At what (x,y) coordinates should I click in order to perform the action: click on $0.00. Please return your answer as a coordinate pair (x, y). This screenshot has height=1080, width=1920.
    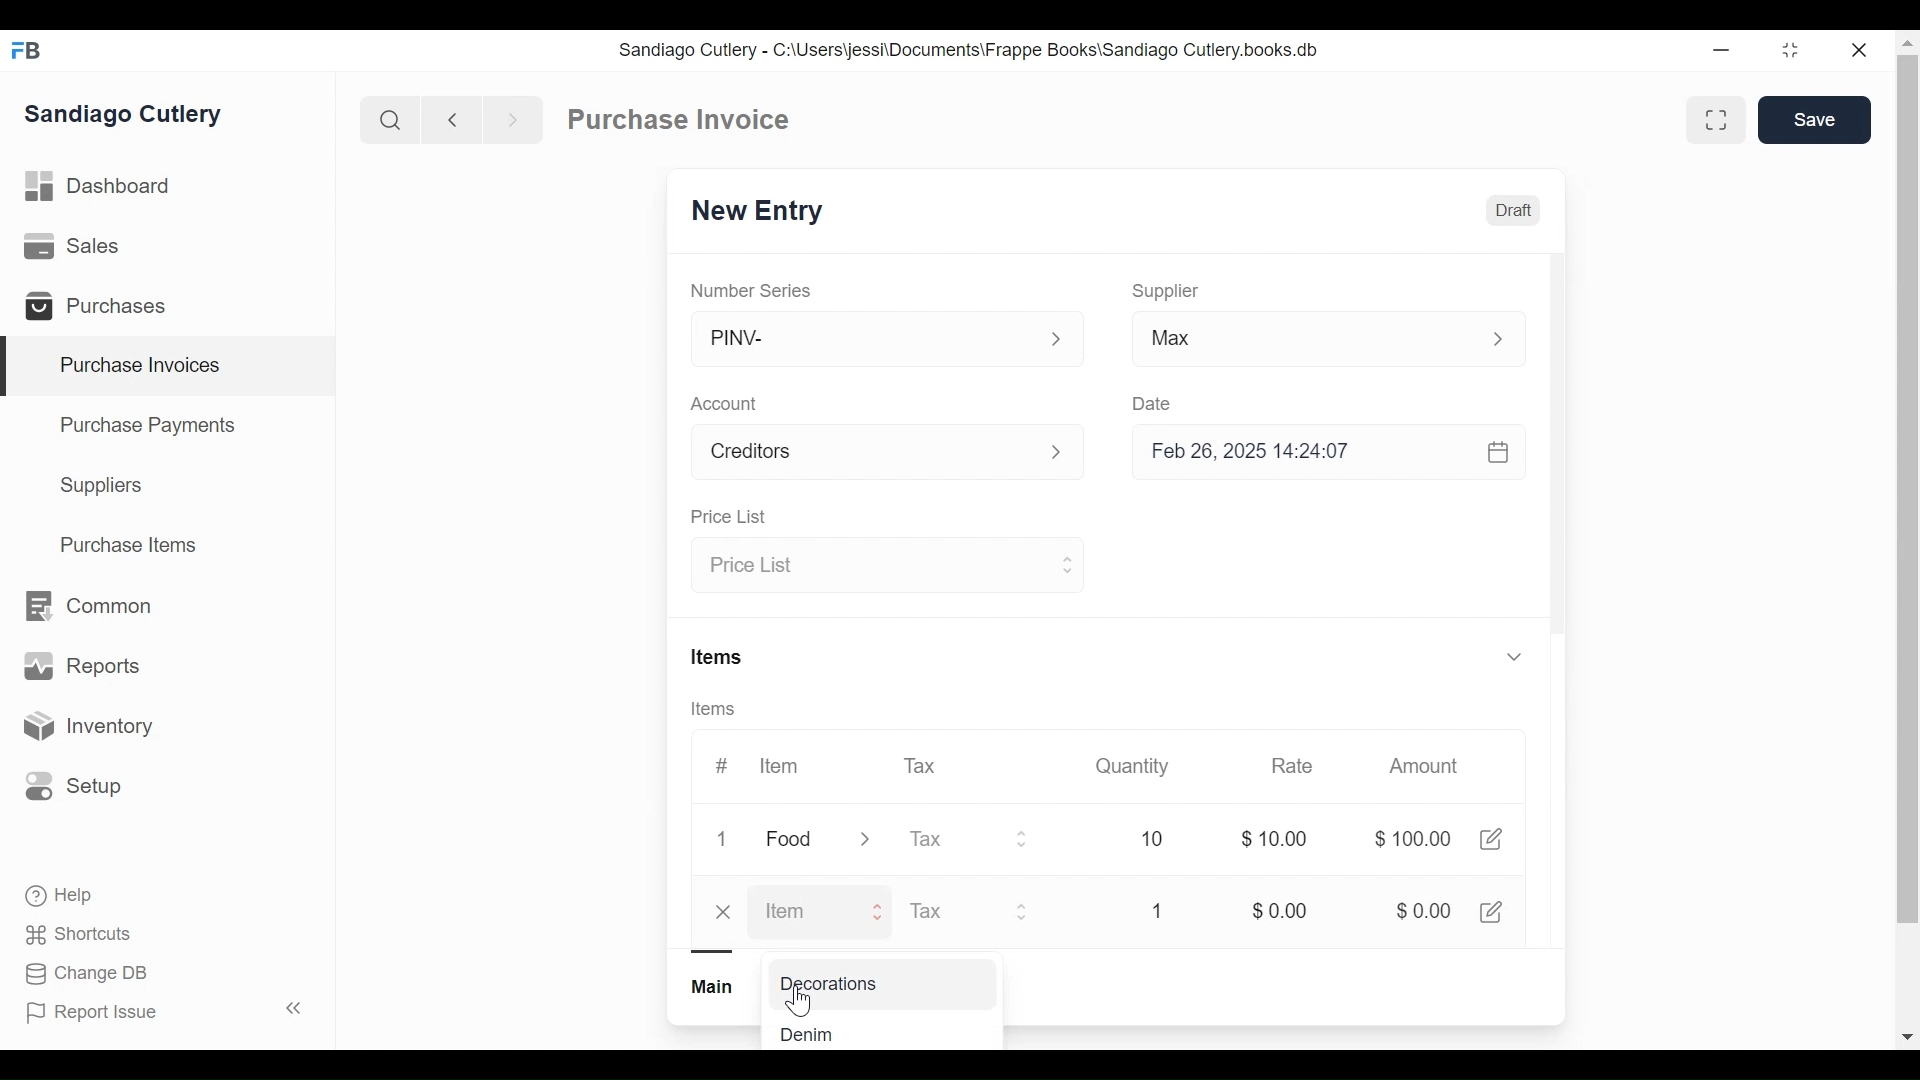
    Looking at the image, I should click on (1285, 910).